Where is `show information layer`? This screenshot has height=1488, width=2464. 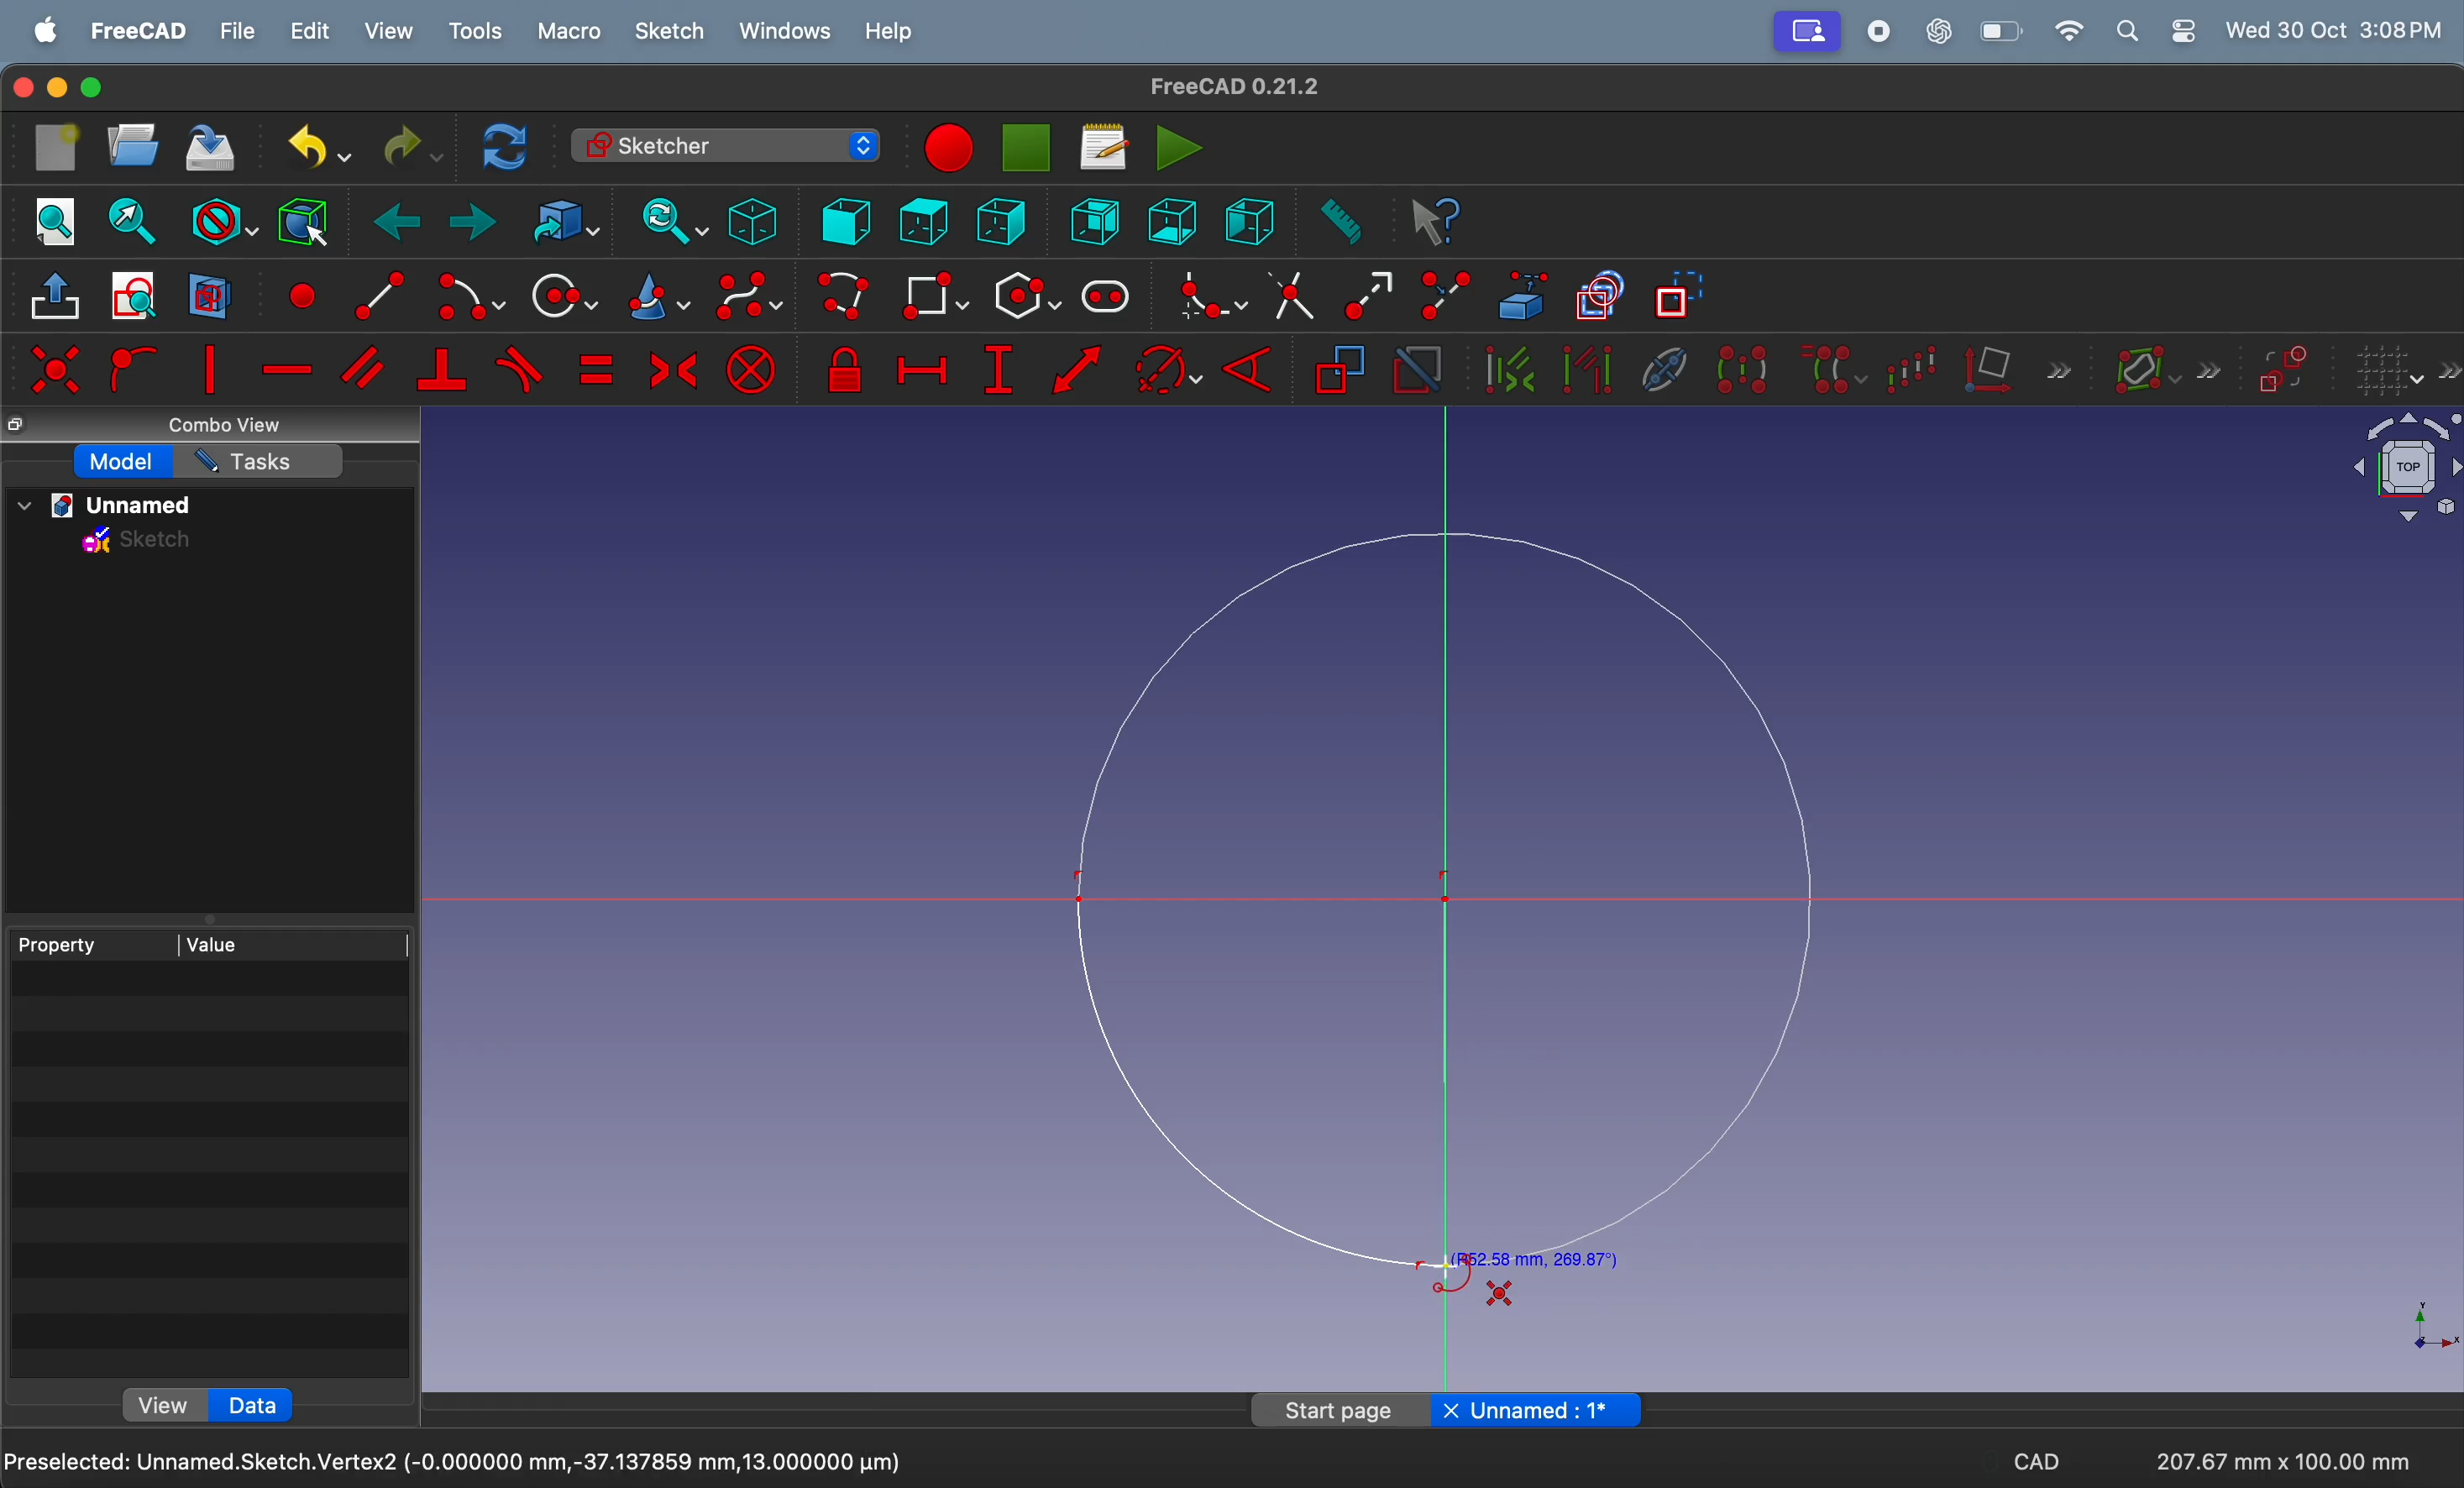 show information layer is located at coordinates (2161, 367).